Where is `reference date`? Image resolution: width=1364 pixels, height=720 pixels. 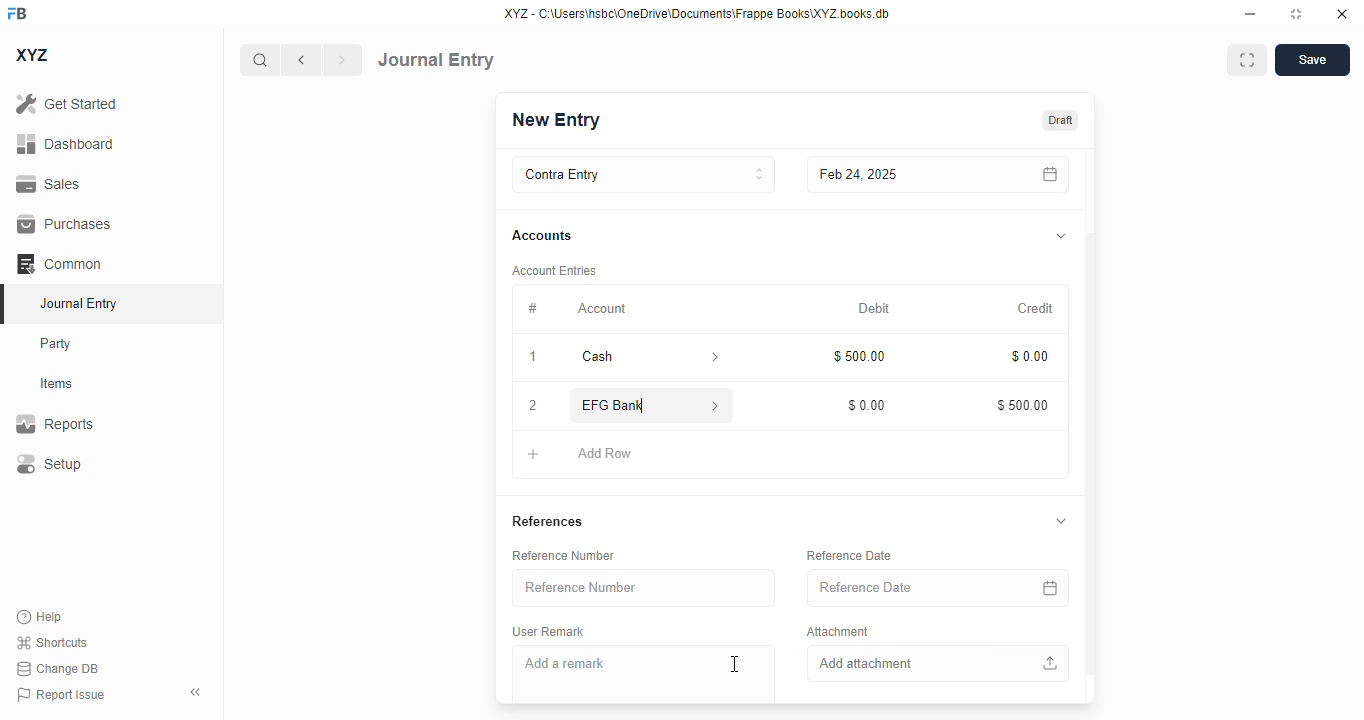 reference date is located at coordinates (897, 586).